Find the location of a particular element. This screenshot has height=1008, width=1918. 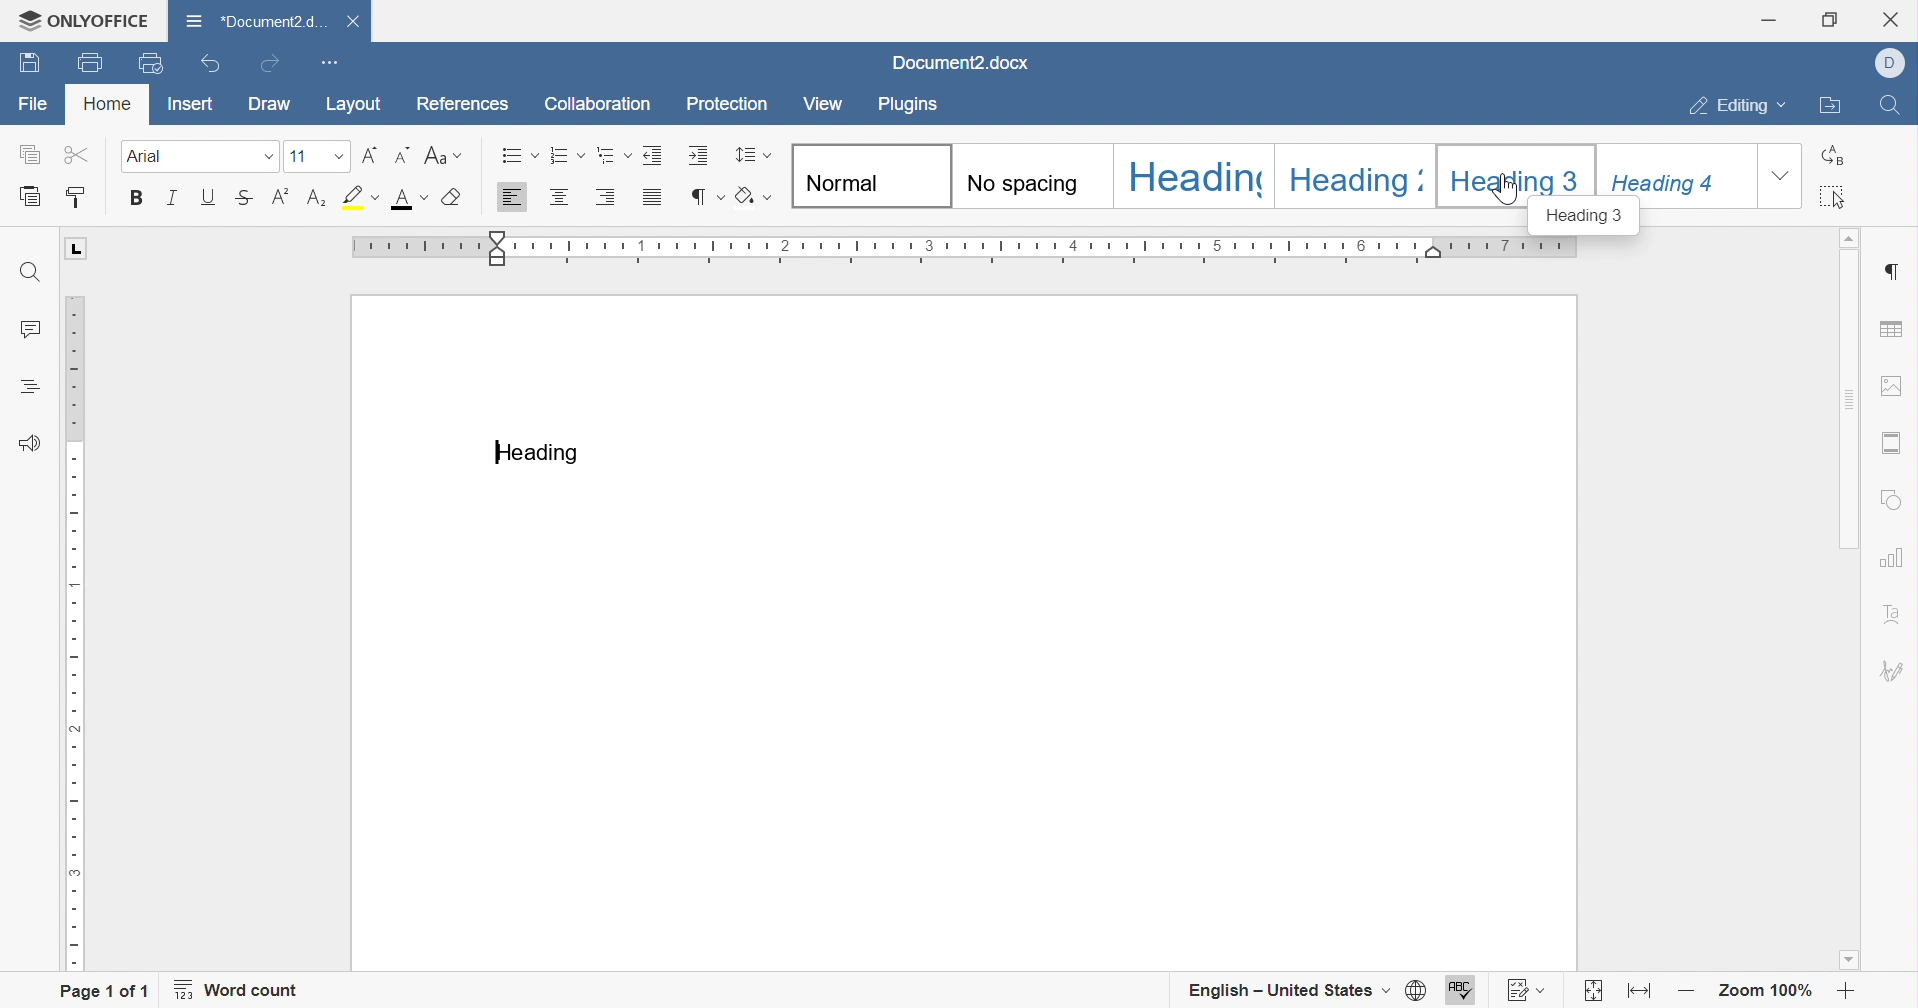

Select all is located at coordinates (1835, 196).